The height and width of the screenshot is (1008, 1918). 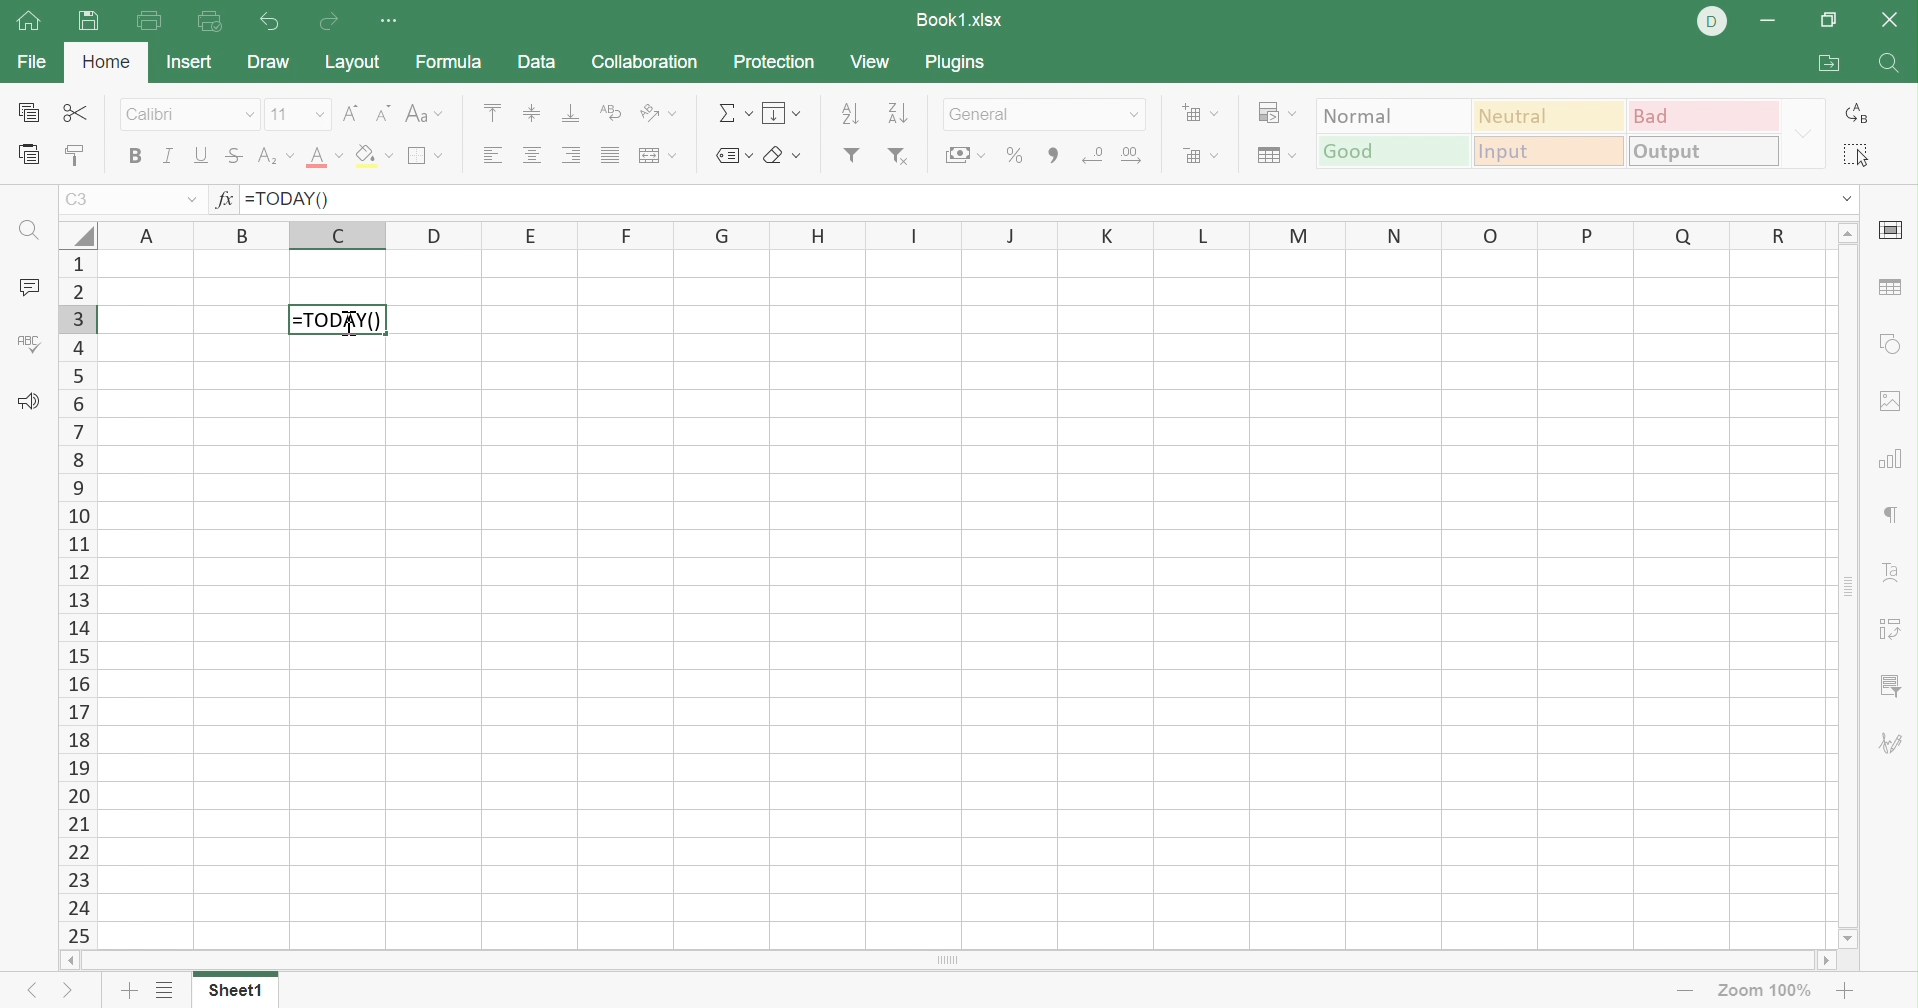 I want to click on Protection, so click(x=776, y=63).